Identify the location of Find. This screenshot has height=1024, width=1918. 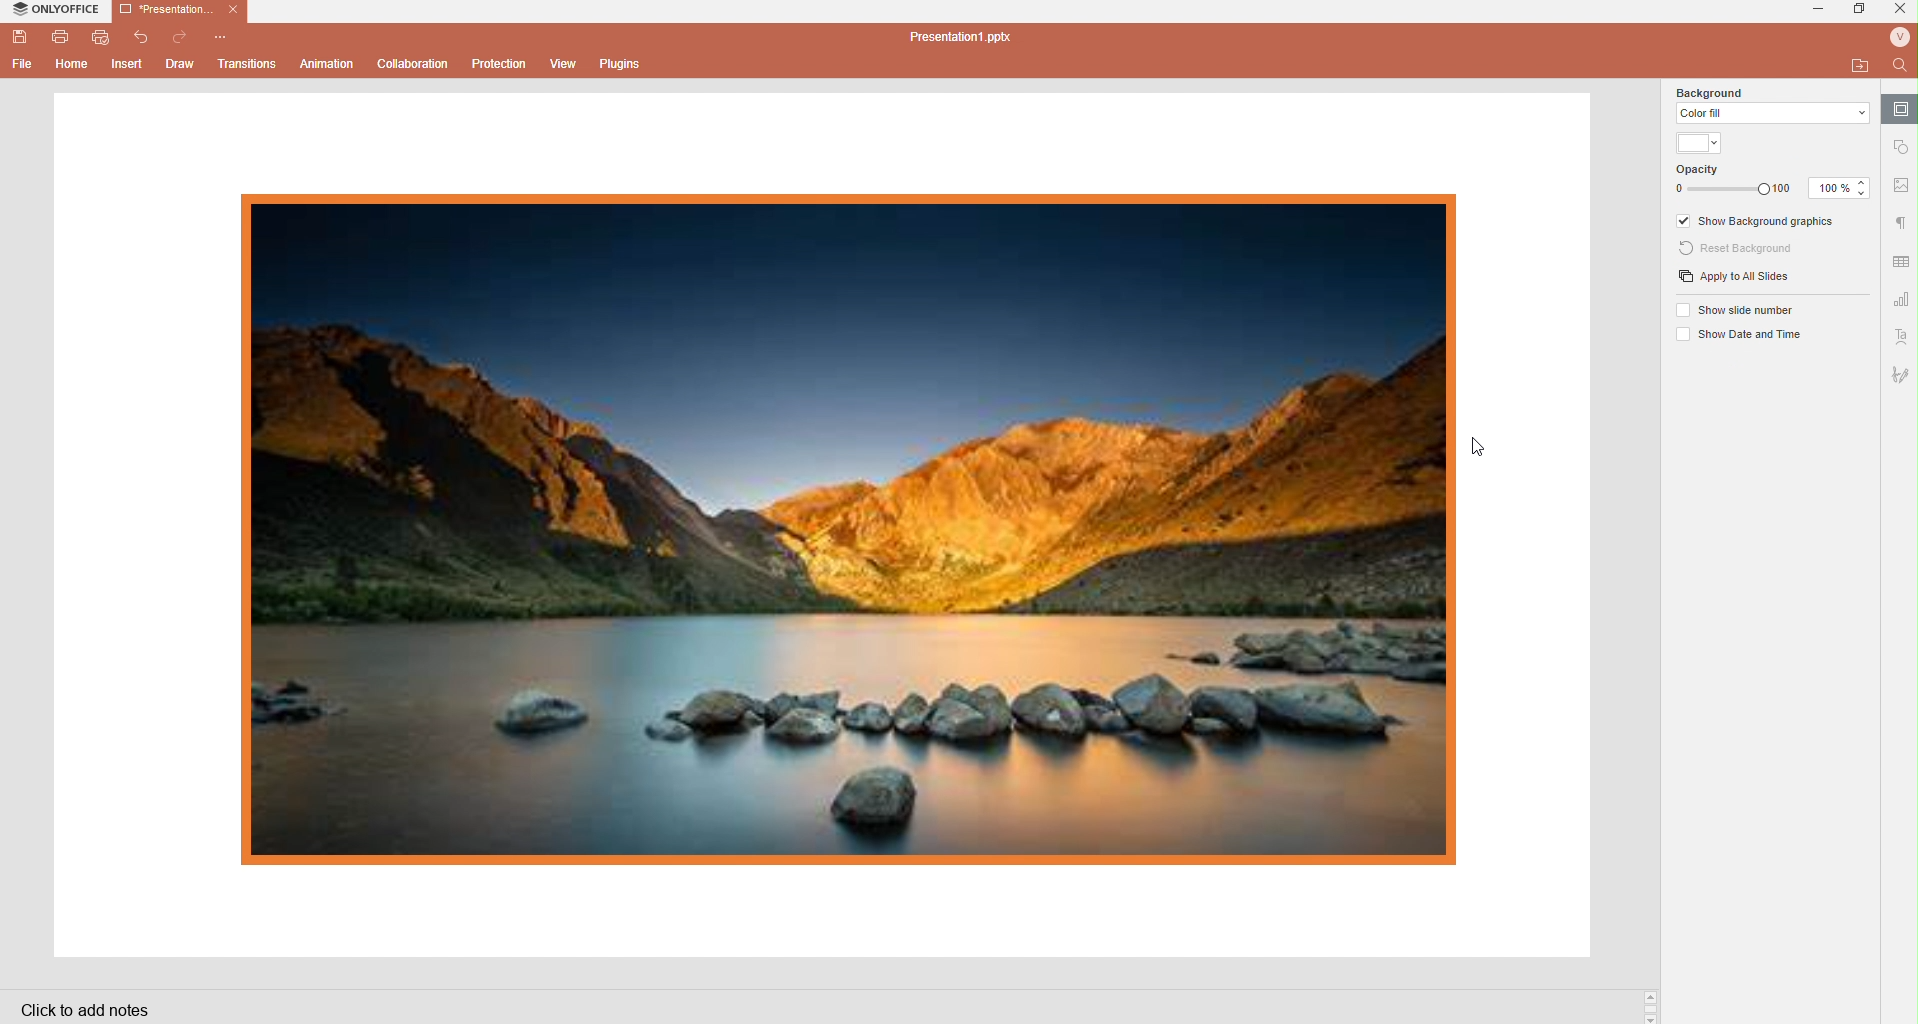
(1899, 64).